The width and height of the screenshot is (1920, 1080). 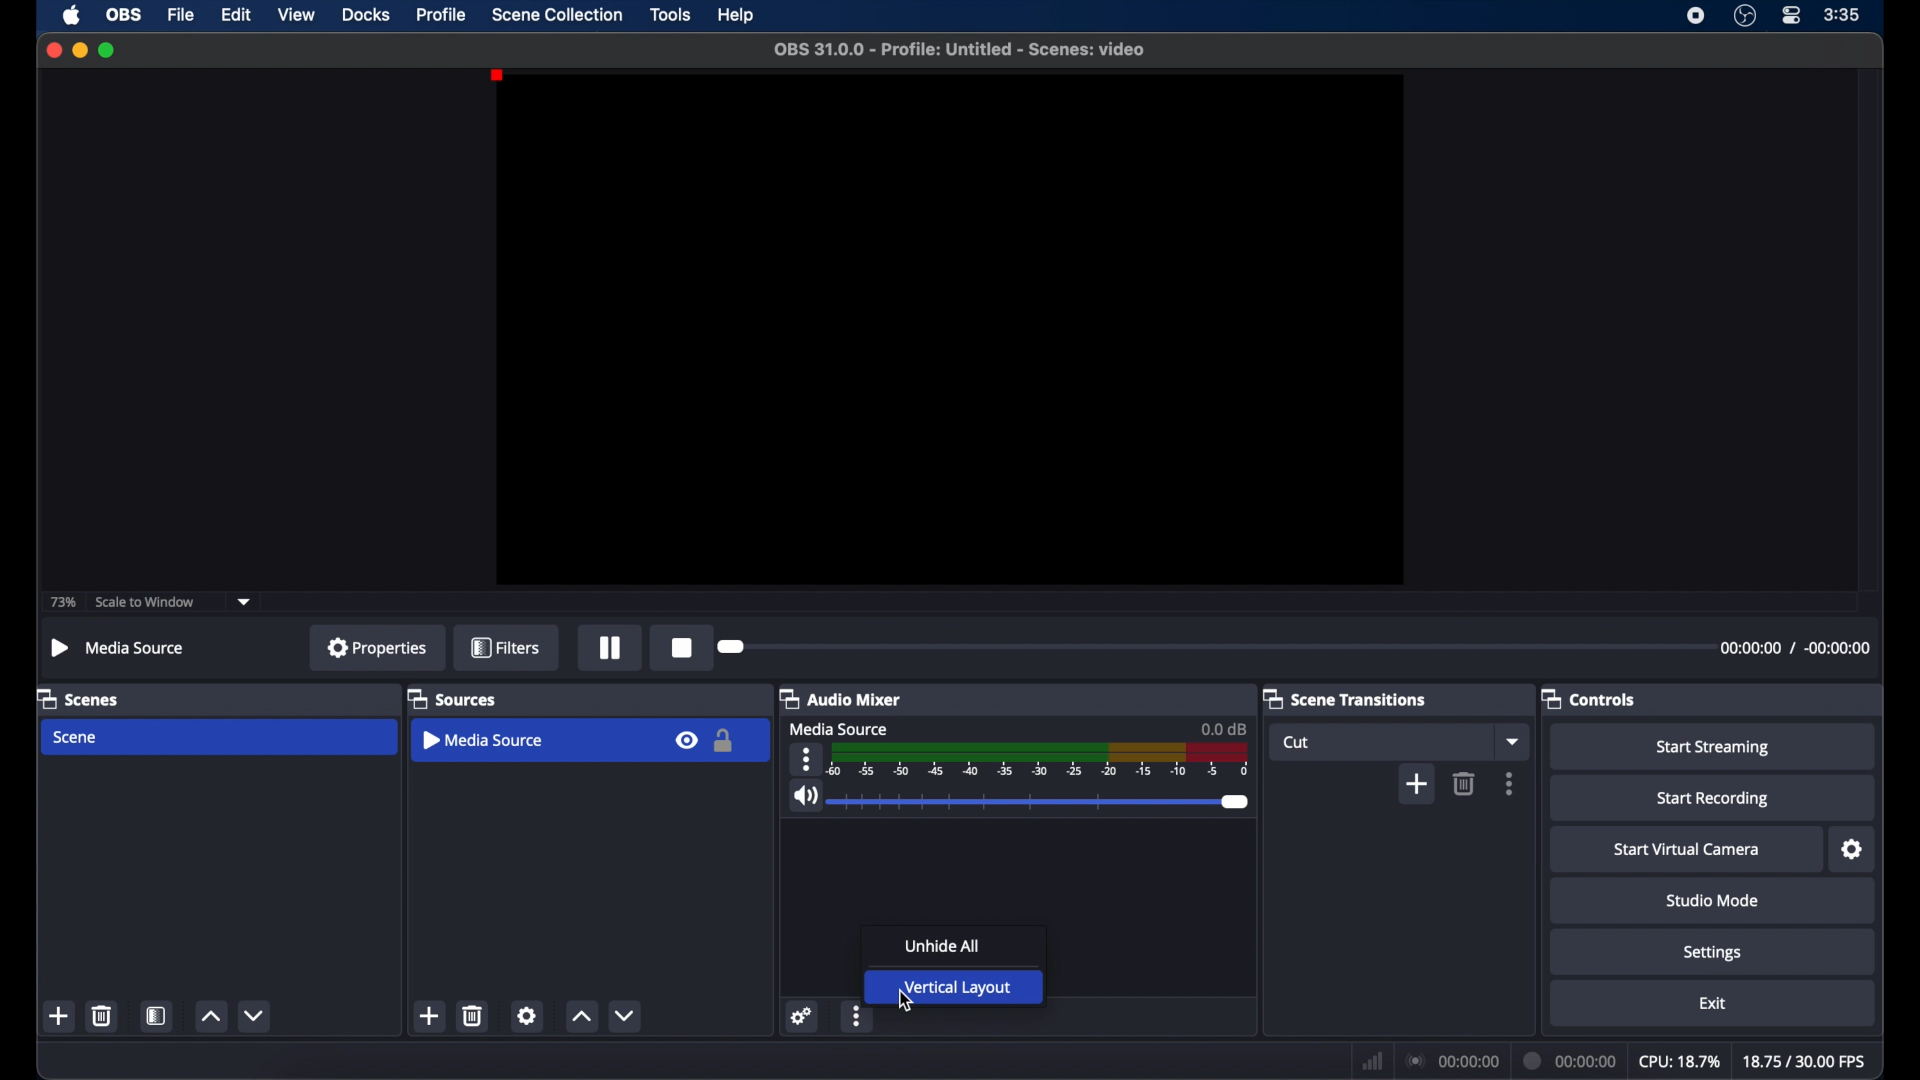 I want to click on studio mode, so click(x=1714, y=900).